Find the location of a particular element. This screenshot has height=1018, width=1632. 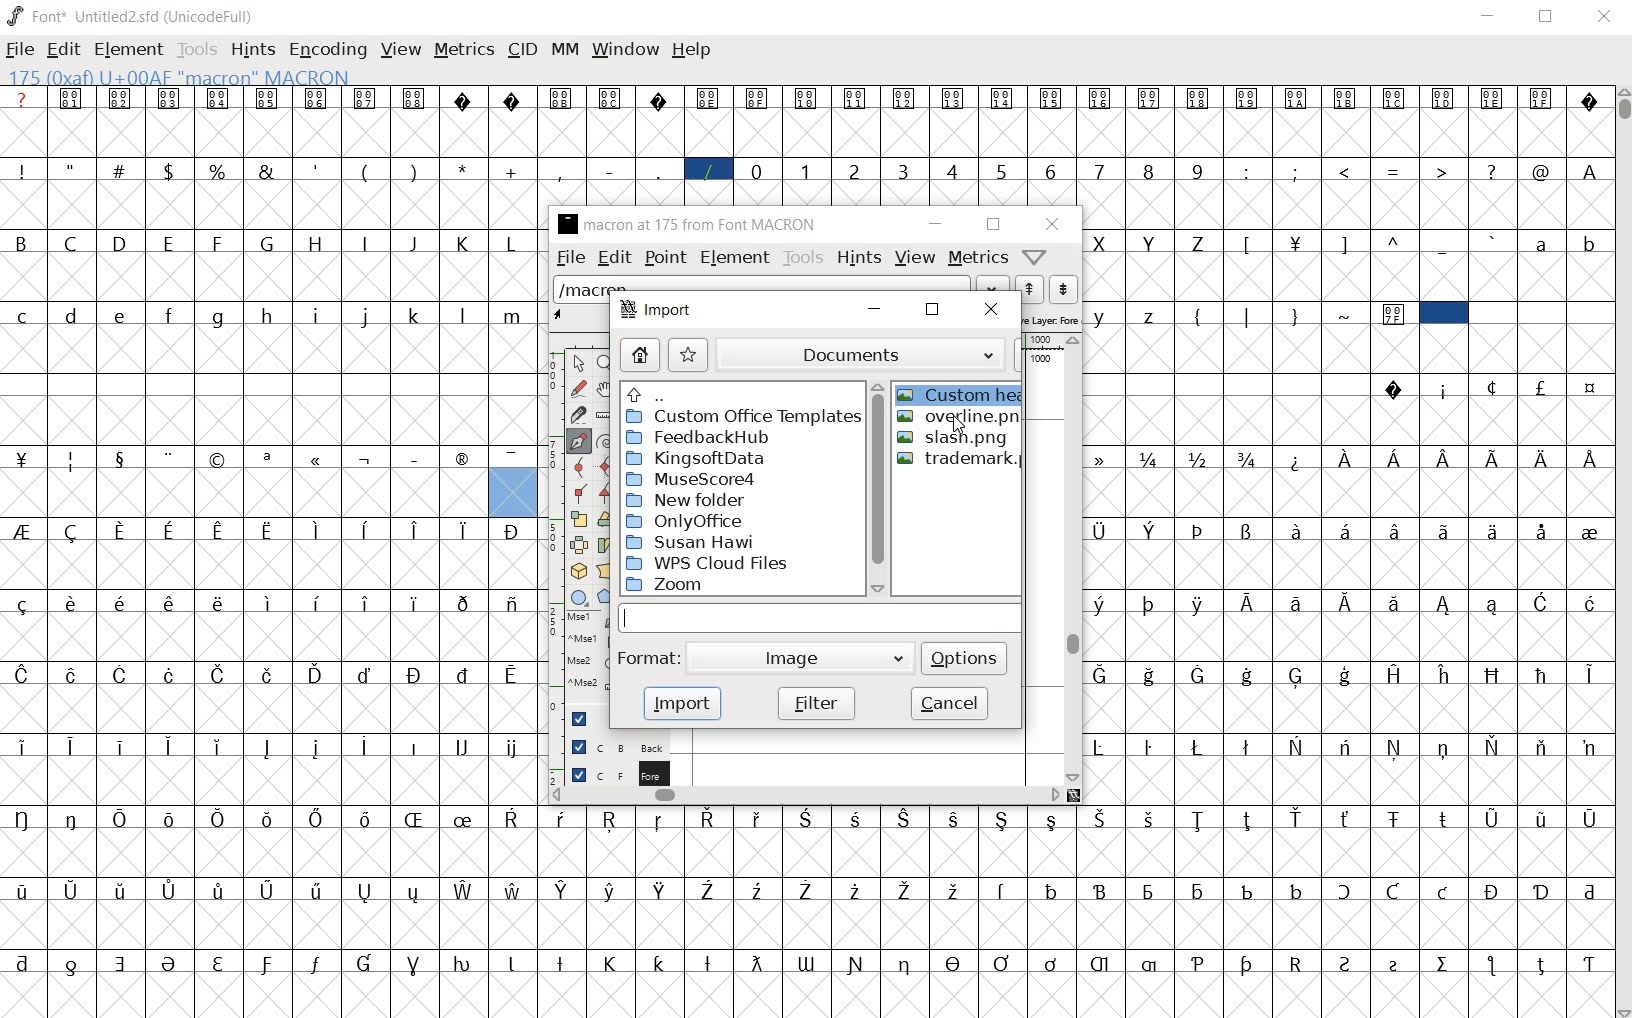

m is located at coordinates (514, 314).